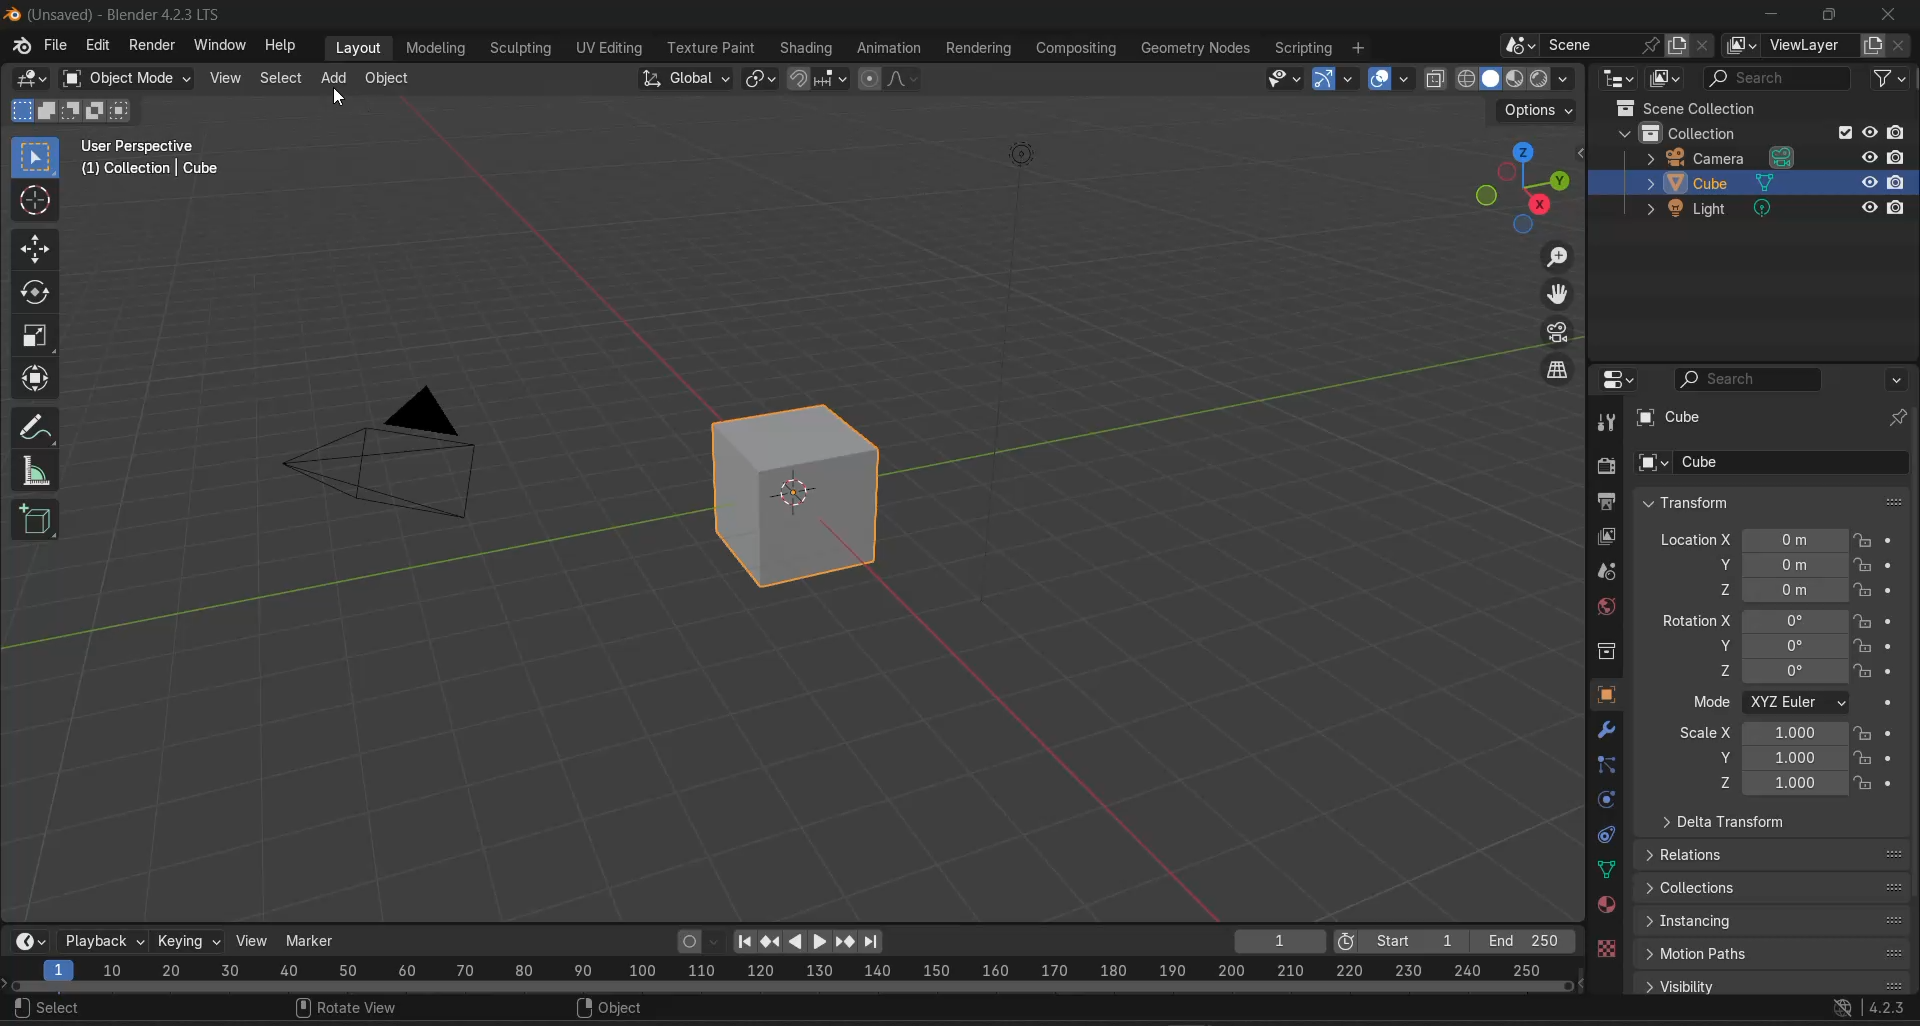 The image size is (1920, 1026). I want to click on use preview range, so click(1354, 938).